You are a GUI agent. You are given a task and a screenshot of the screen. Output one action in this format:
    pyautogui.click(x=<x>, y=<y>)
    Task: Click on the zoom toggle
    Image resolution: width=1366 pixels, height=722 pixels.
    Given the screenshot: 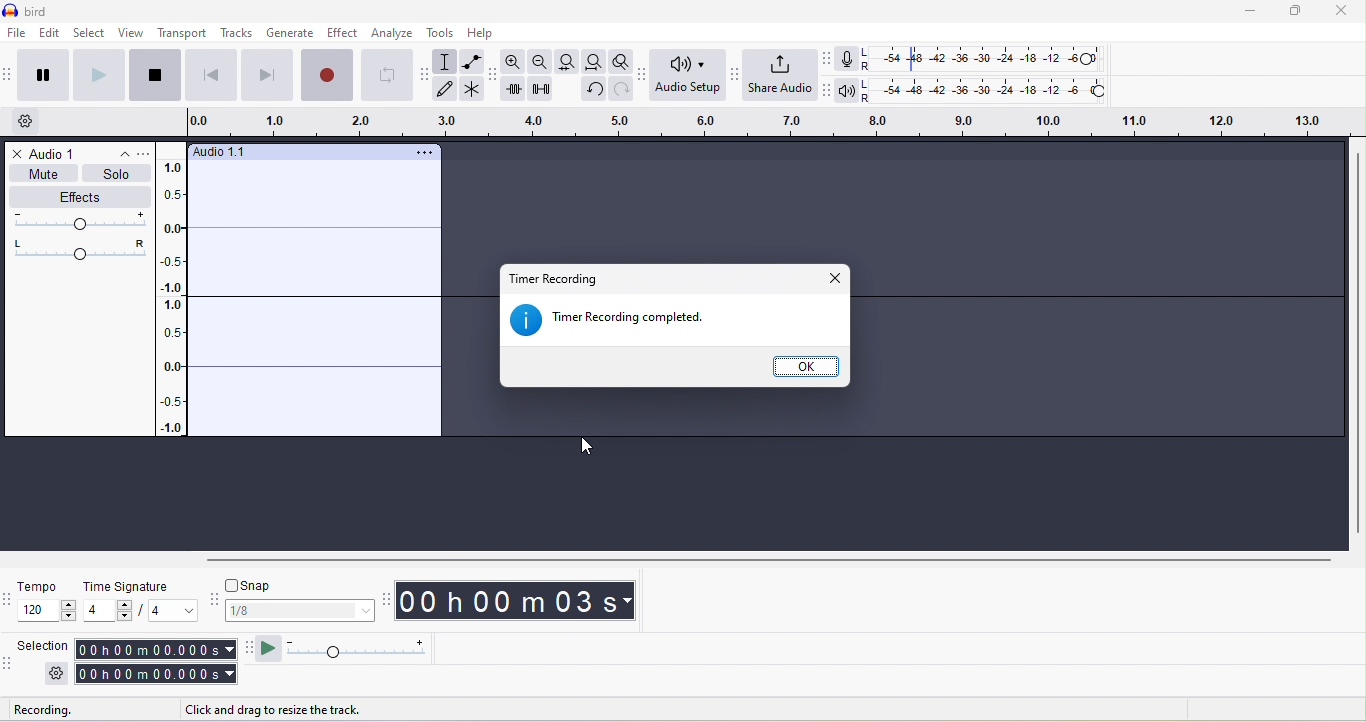 What is the action you would take?
    pyautogui.click(x=621, y=59)
    